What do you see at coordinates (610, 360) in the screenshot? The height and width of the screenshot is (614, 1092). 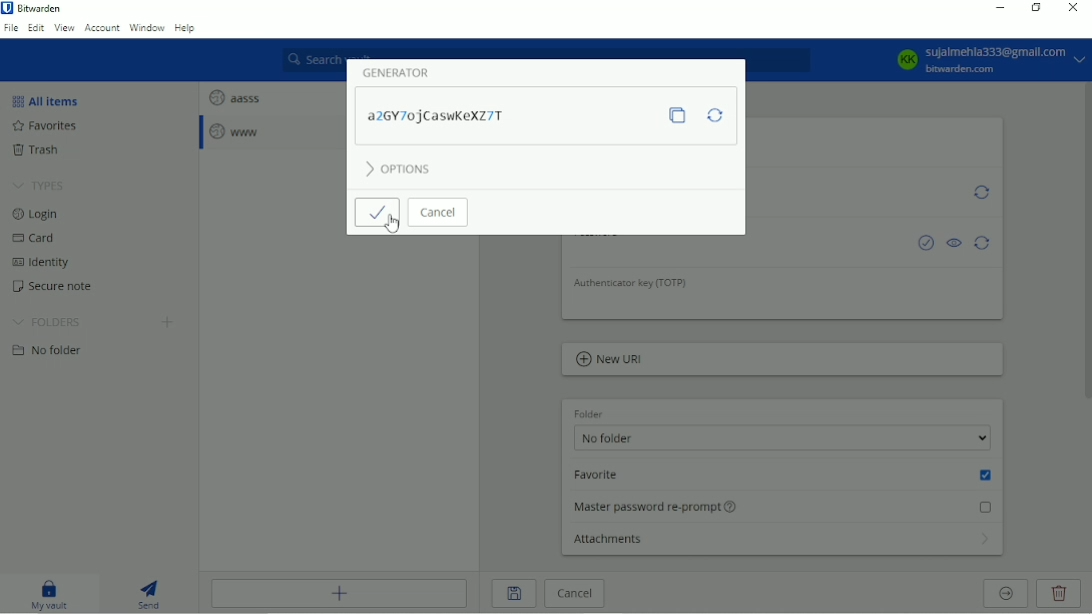 I see `New URL` at bounding box center [610, 360].